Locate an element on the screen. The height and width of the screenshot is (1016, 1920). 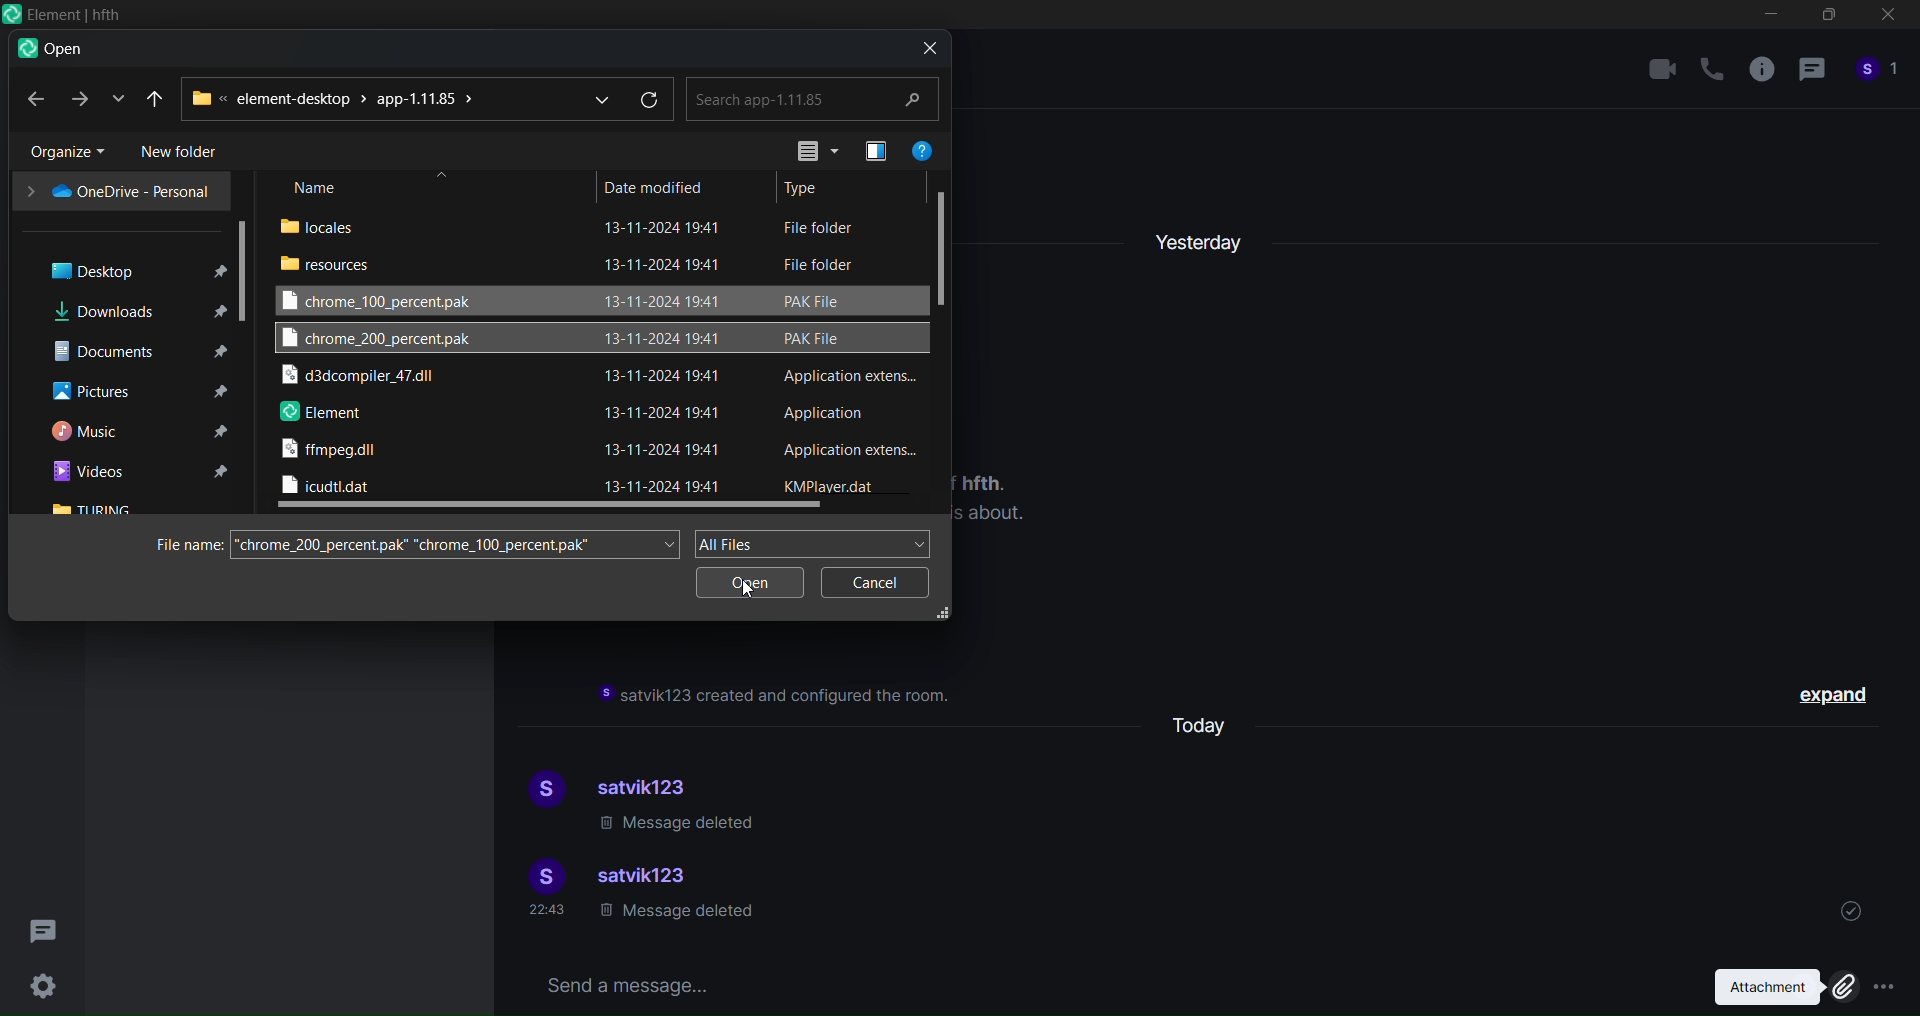
dropdown is located at coordinates (595, 97).